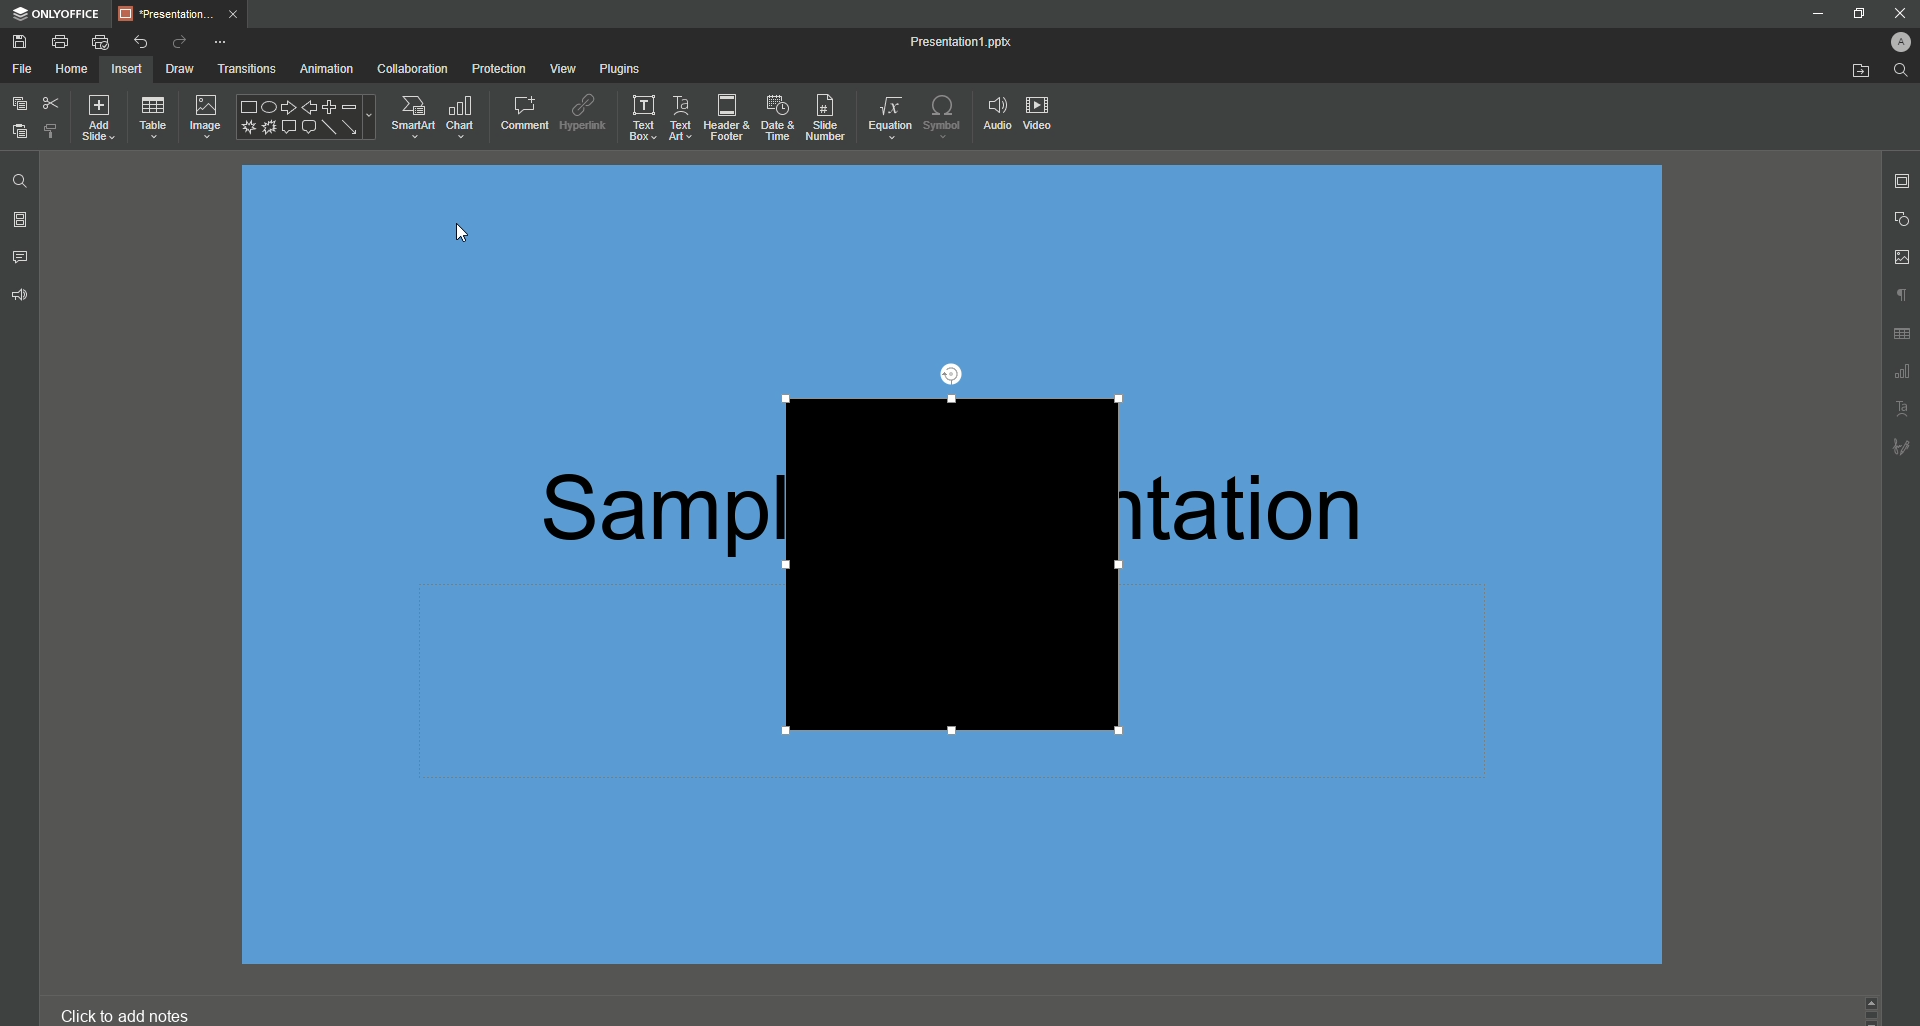 This screenshot has height=1026, width=1920. Describe the element at coordinates (133, 1008) in the screenshot. I see `Click to add notes` at that location.